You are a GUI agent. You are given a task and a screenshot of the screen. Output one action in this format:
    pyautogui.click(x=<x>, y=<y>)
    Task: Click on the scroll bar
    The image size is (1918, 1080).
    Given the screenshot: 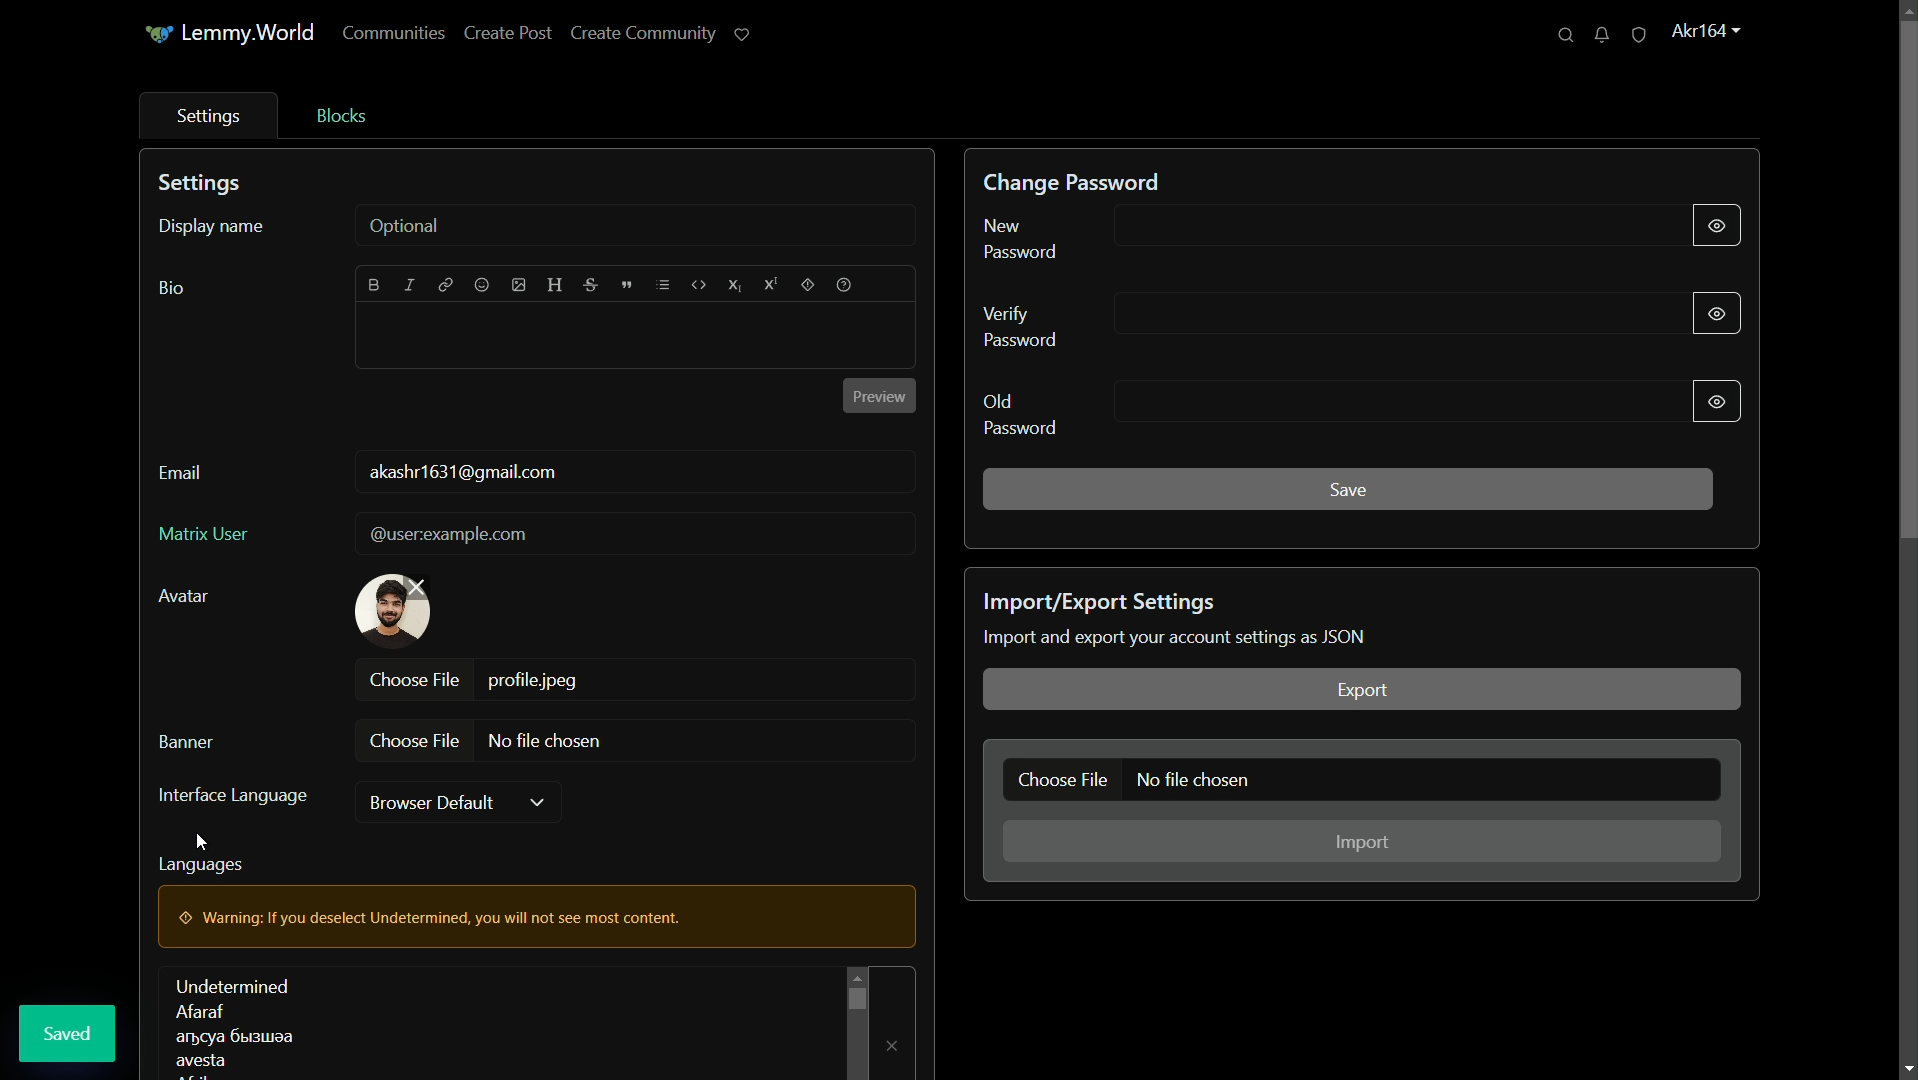 What is the action you would take?
    pyautogui.click(x=1906, y=291)
    